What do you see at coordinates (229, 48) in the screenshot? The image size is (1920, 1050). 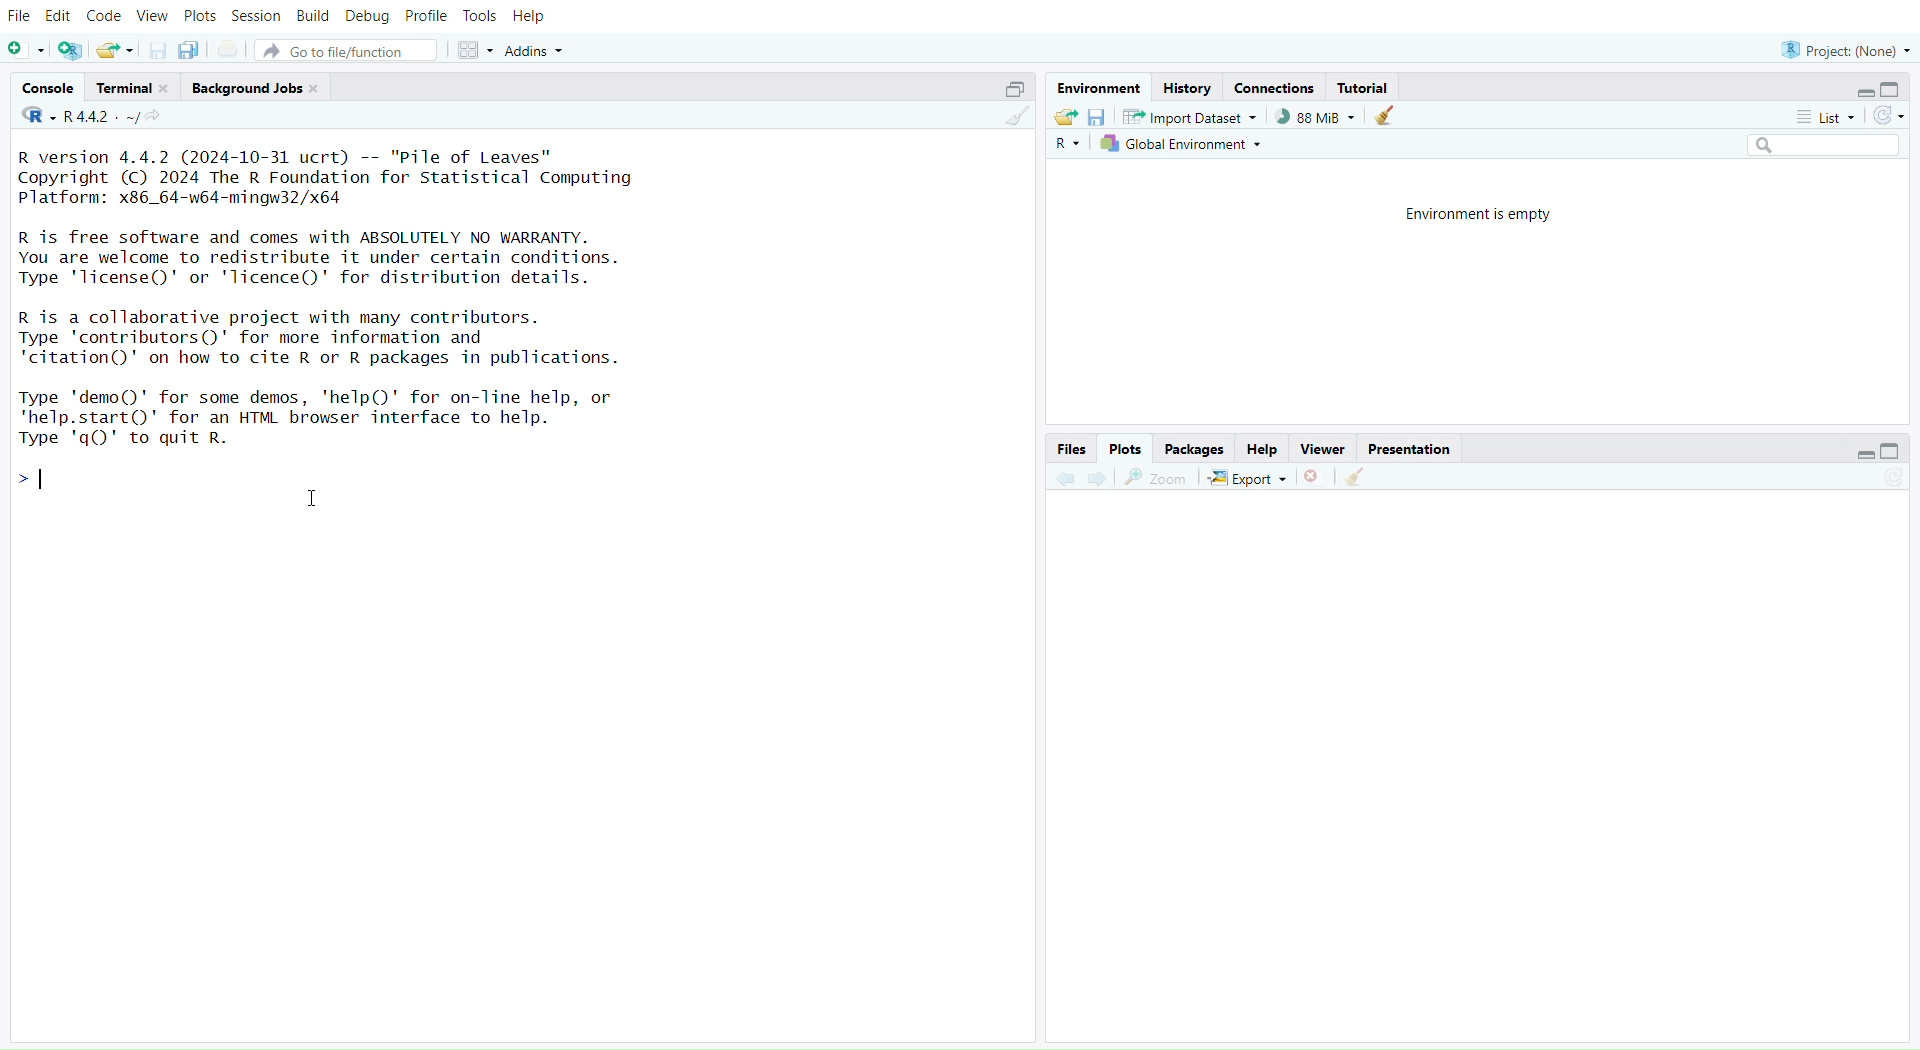 I see `print current file` at bounding box center [229, 48].